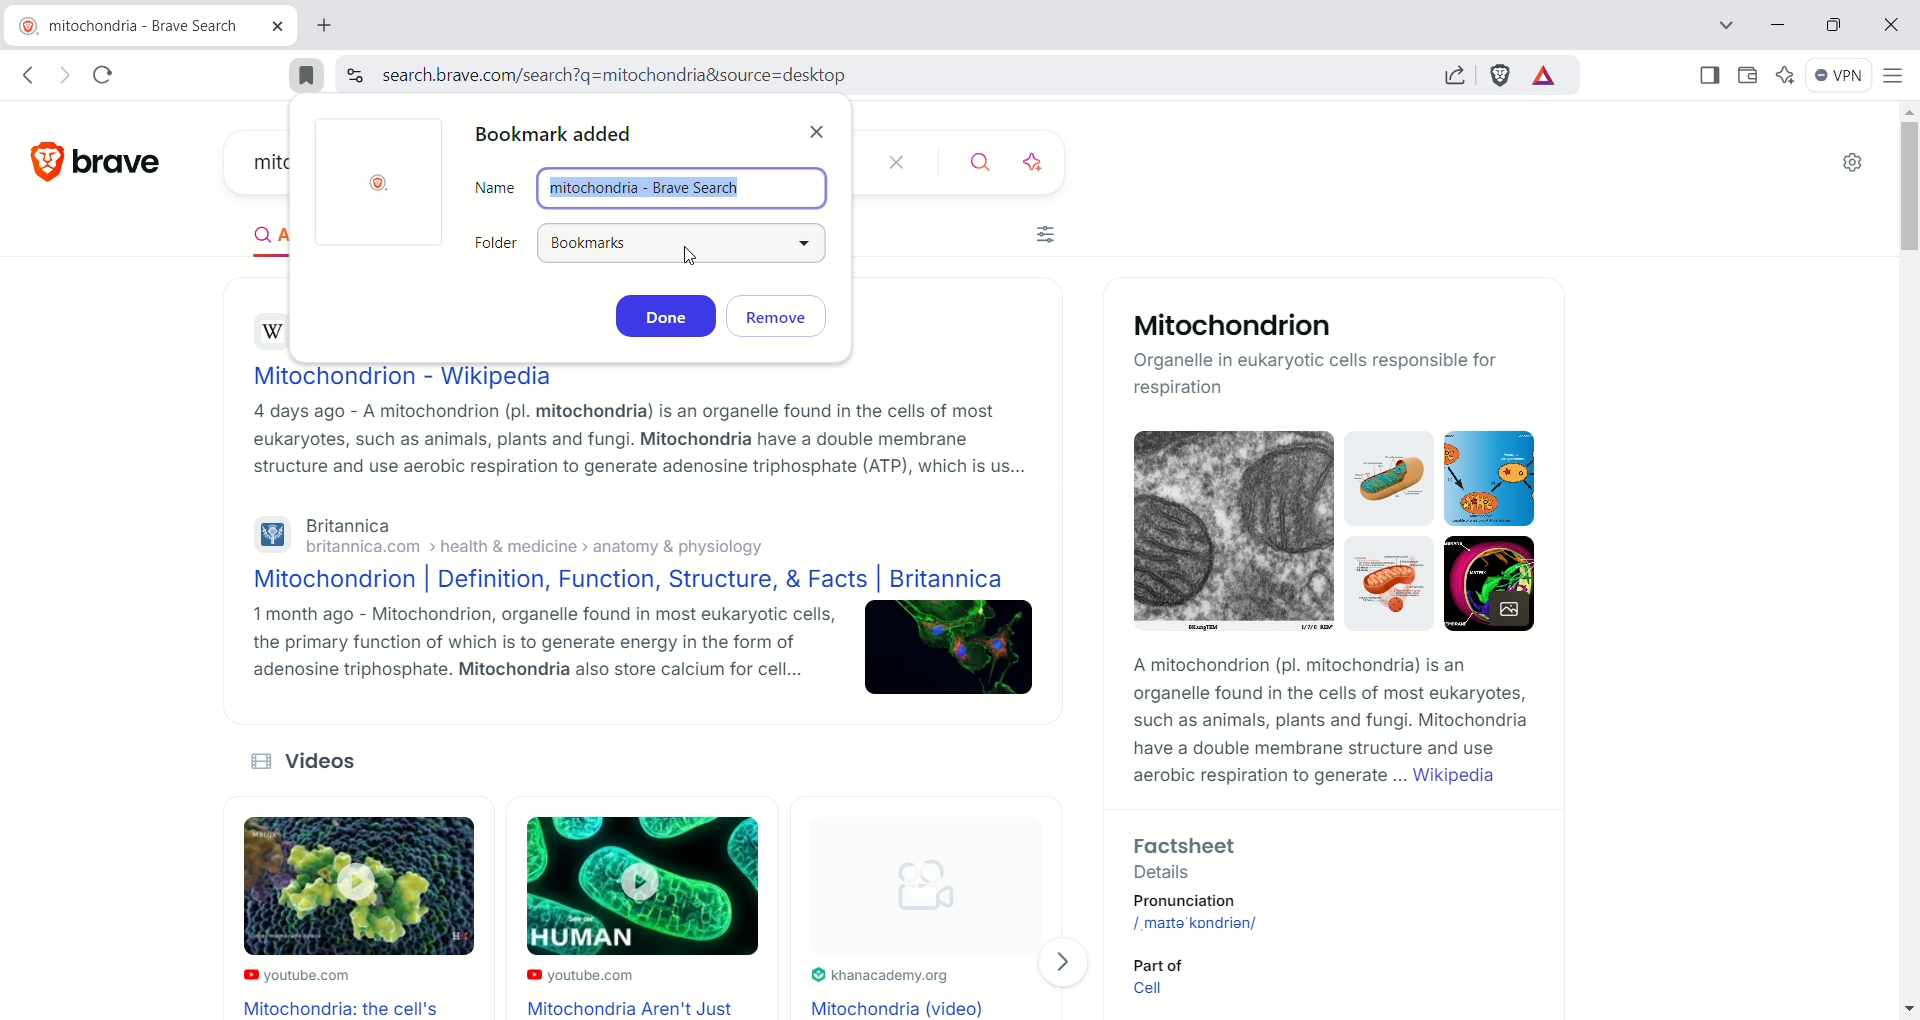  I want to click on Mitochondrion - Wikipedia, so click(401, 374).